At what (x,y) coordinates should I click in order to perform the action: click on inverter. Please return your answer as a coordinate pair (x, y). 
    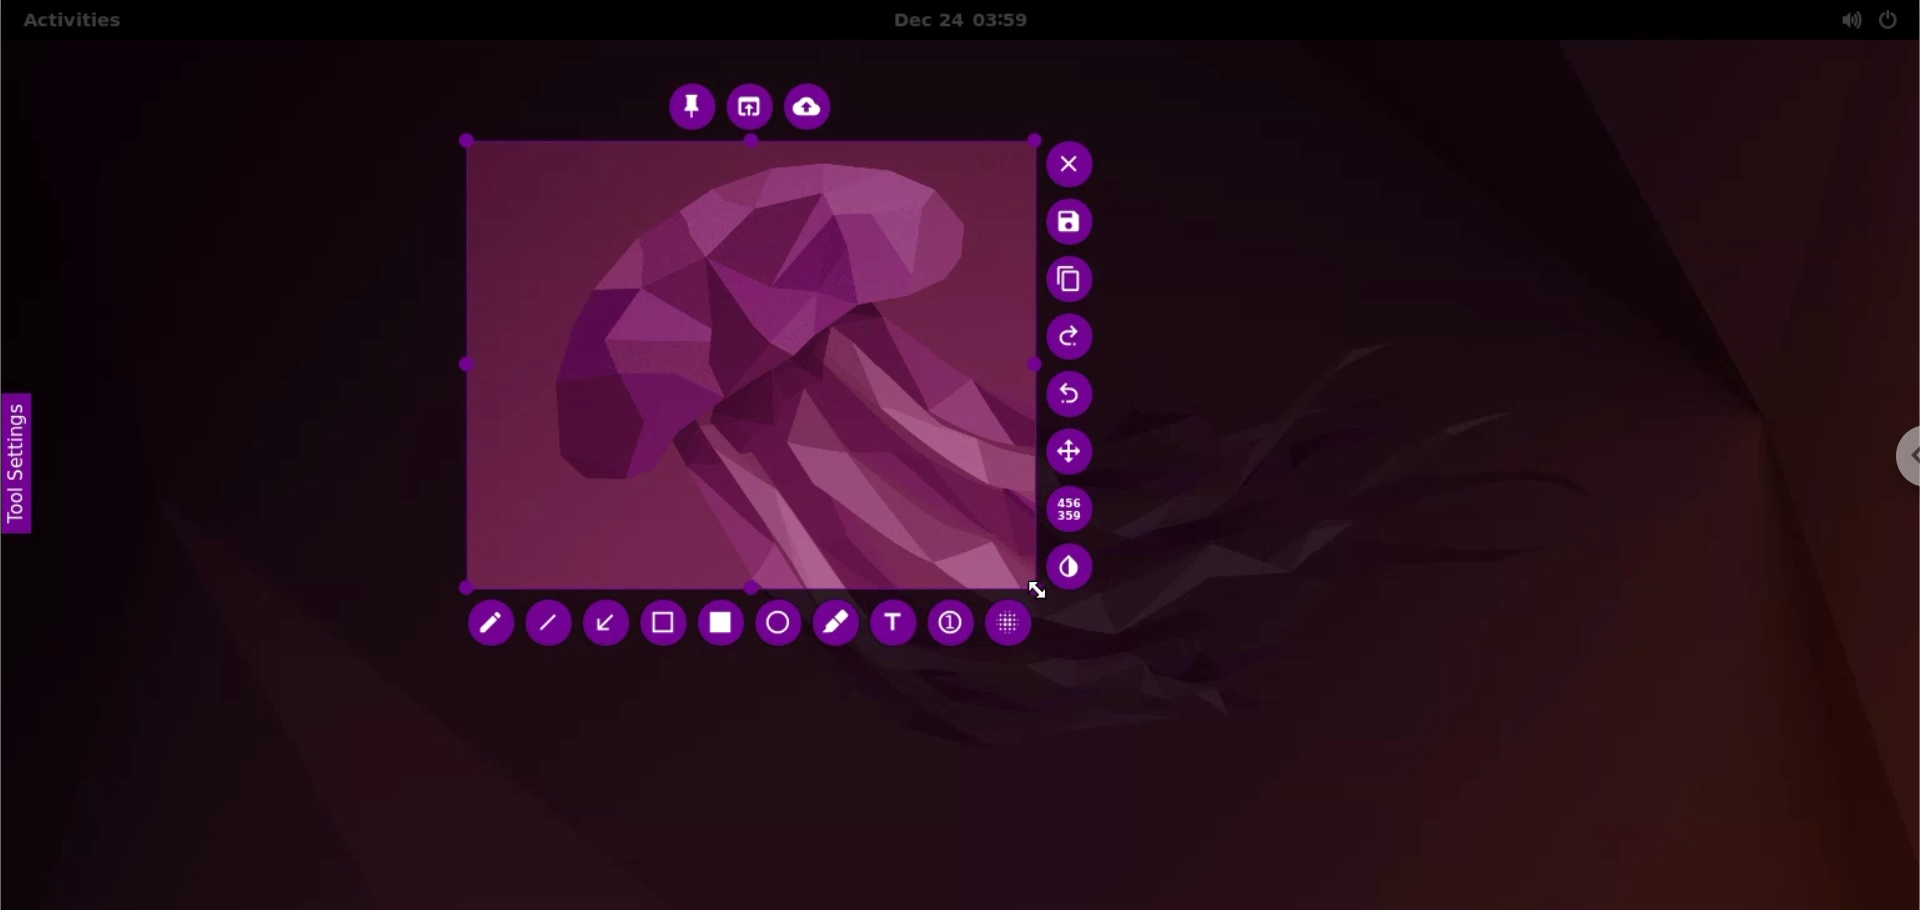
    Looking at the image, I should click on (1078, 566).